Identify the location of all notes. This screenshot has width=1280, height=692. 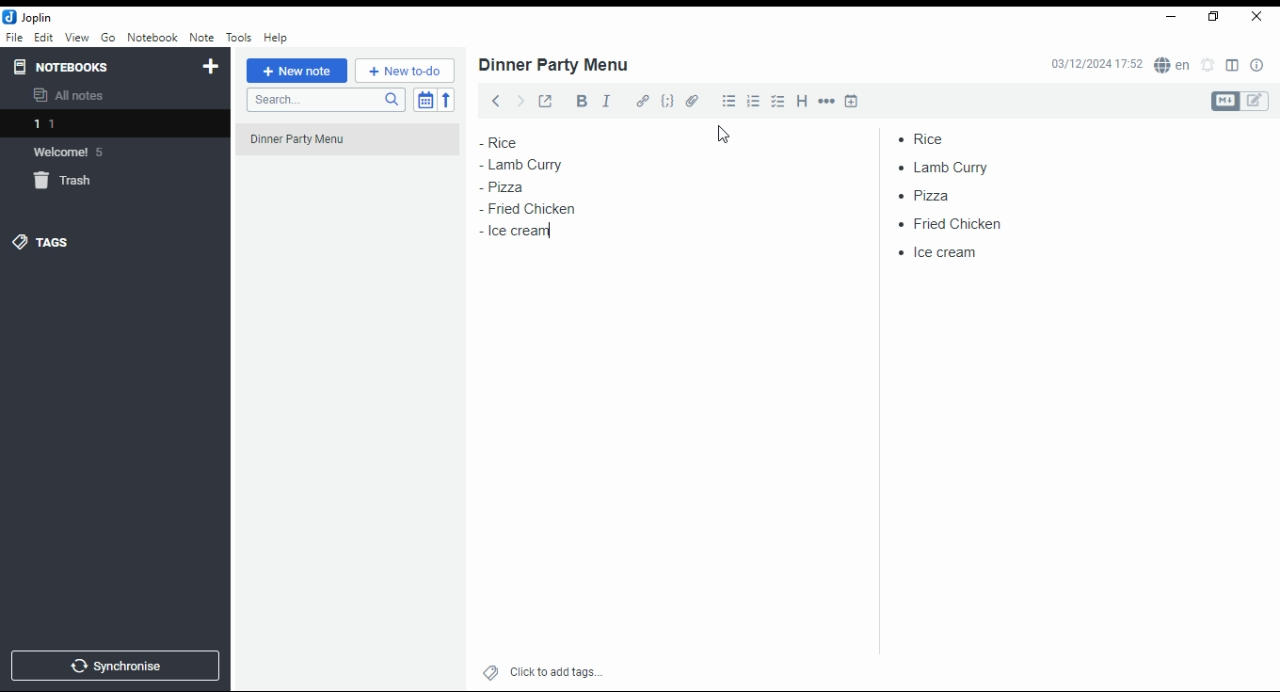
(74, 96).